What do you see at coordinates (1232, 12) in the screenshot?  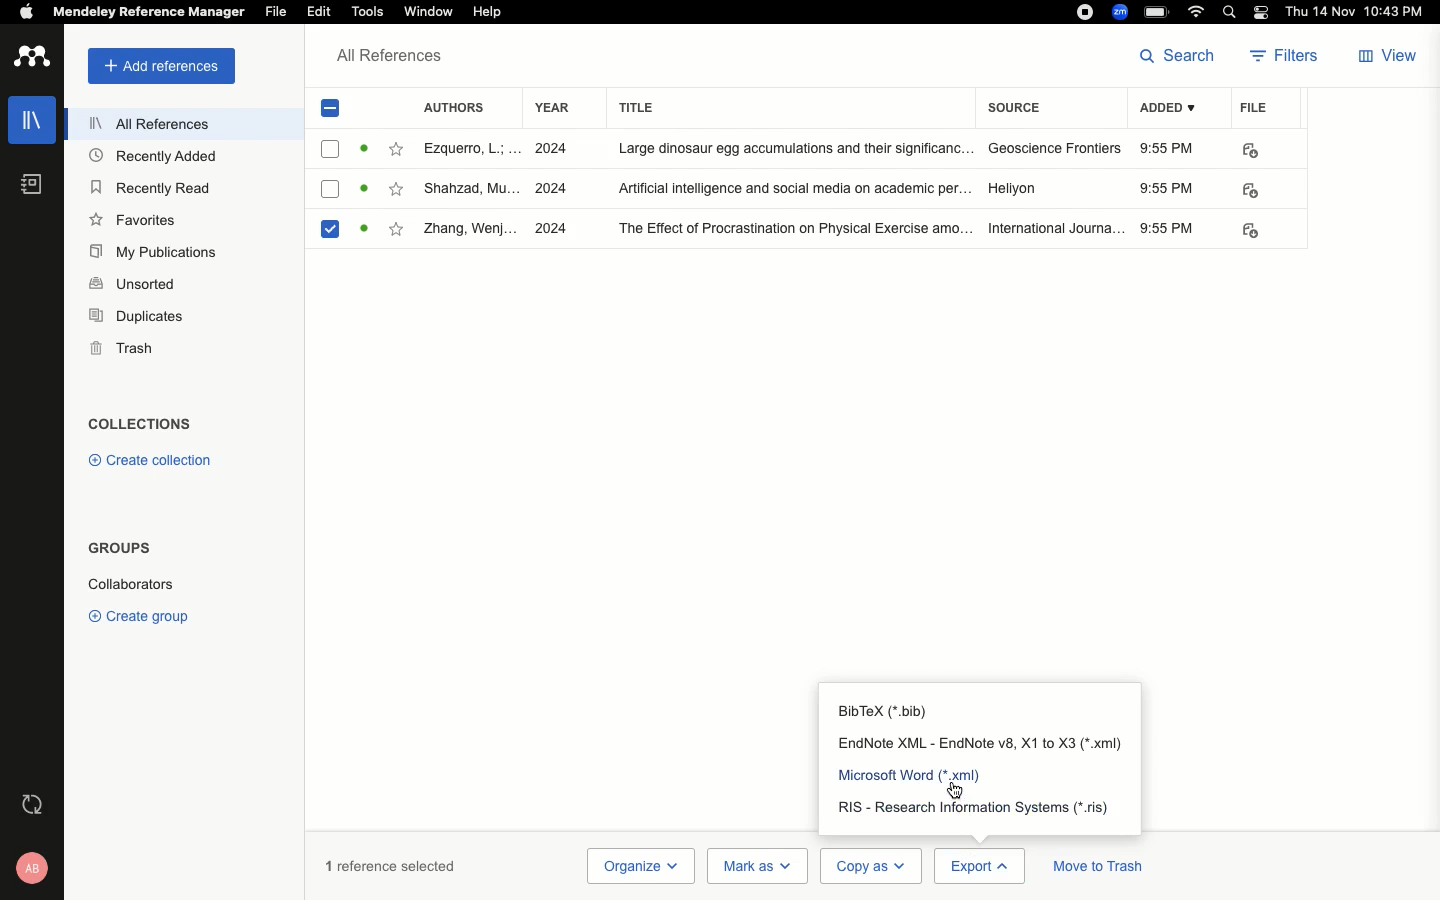 I see `Search` at bounding box center [1232, 12].